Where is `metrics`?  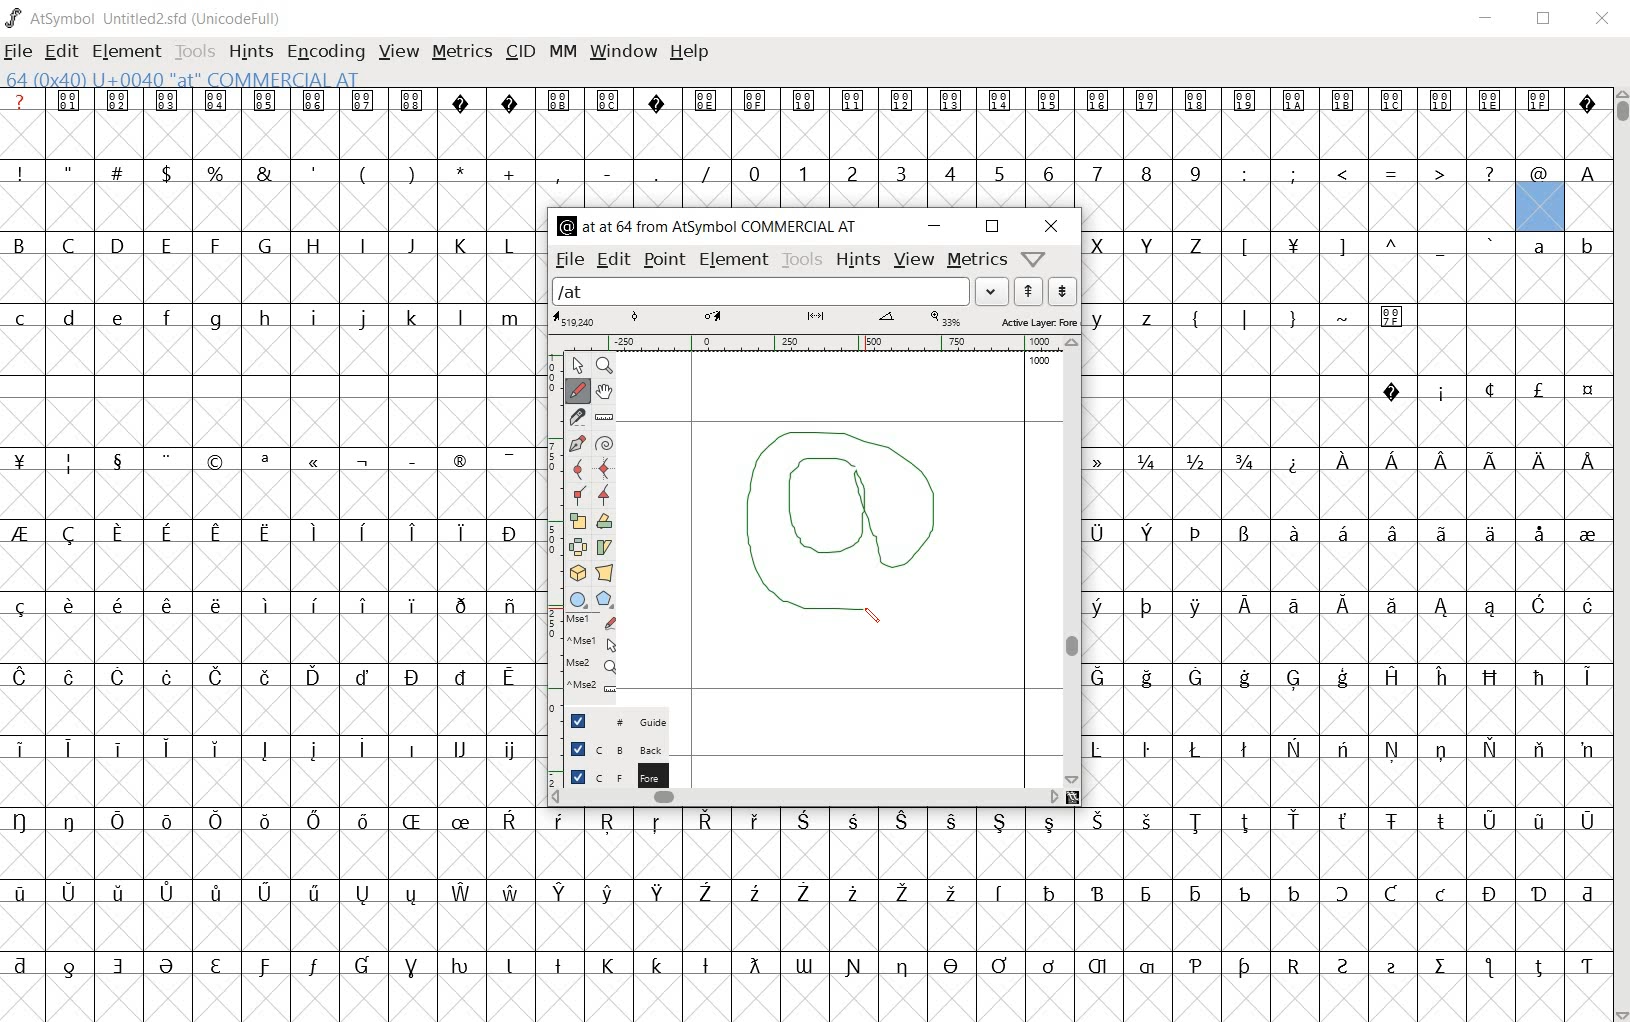 metrics is located at coordinates (976, 261).